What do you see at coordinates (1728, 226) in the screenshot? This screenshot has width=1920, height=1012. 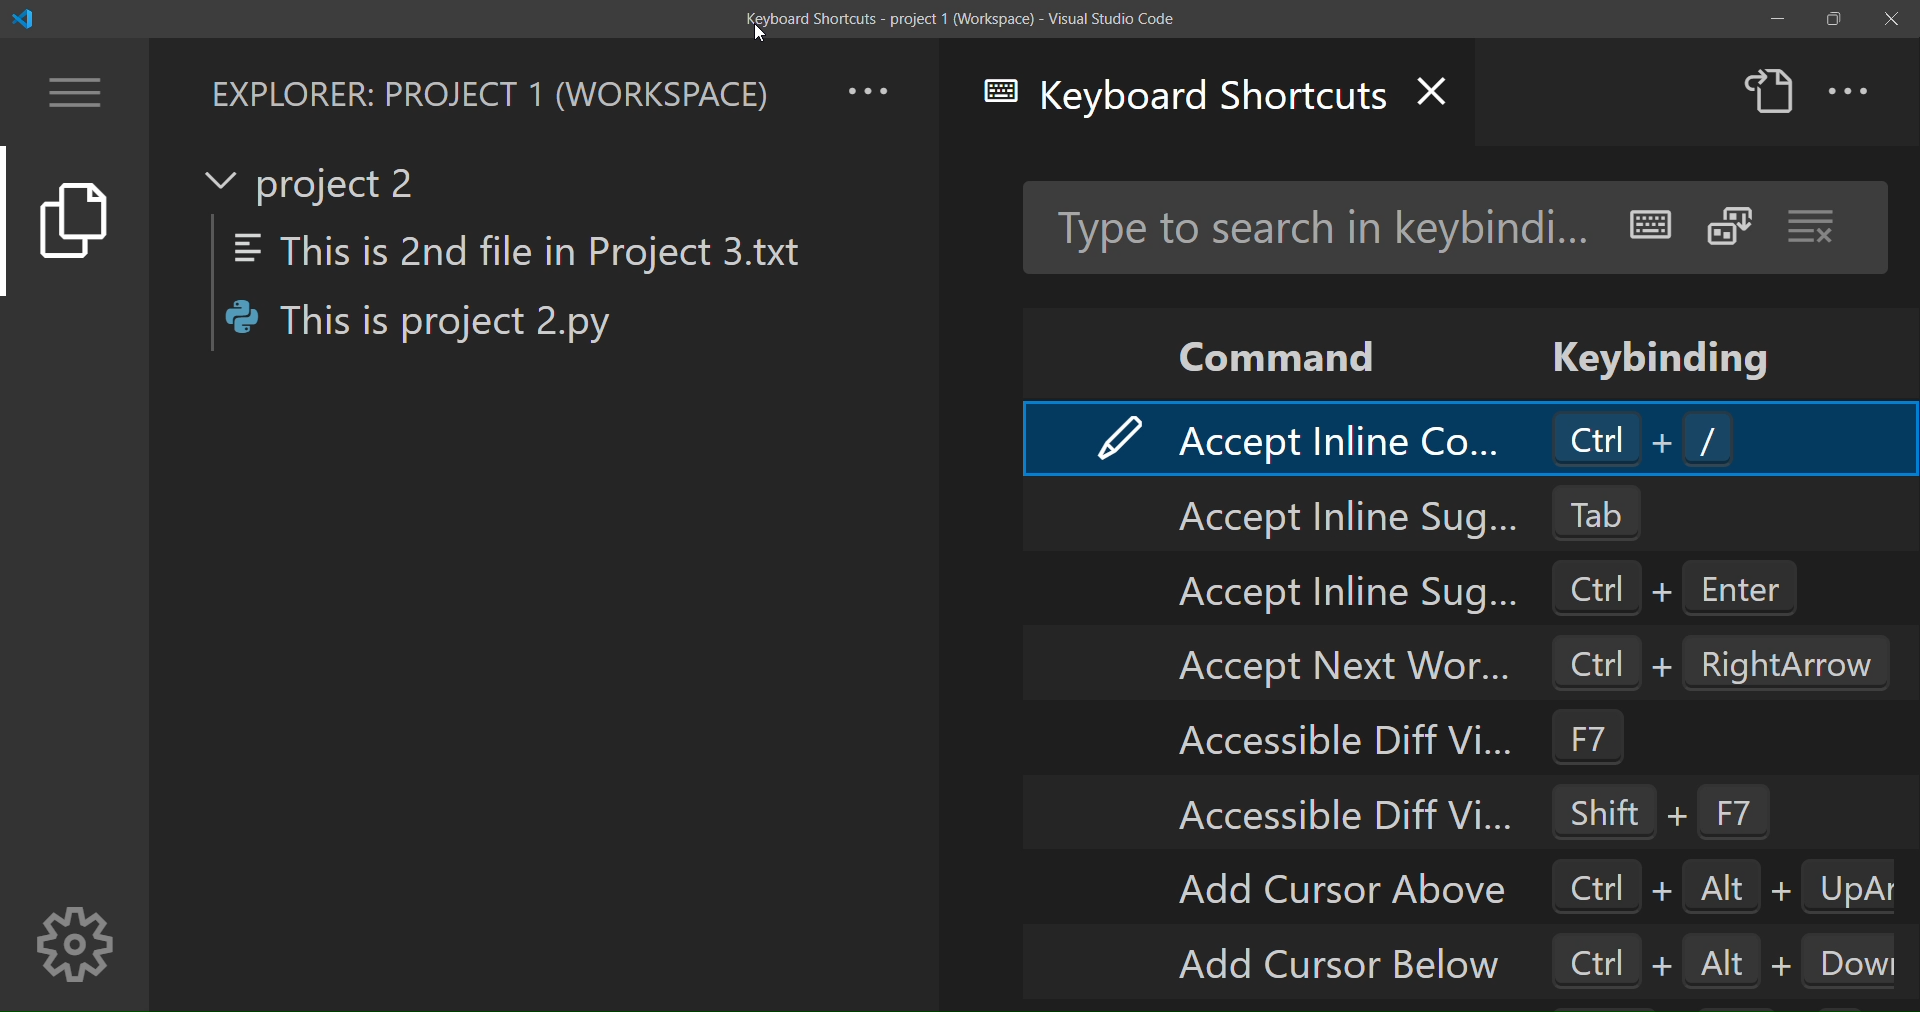 I see `sort` at bounding box center [1728, 226].